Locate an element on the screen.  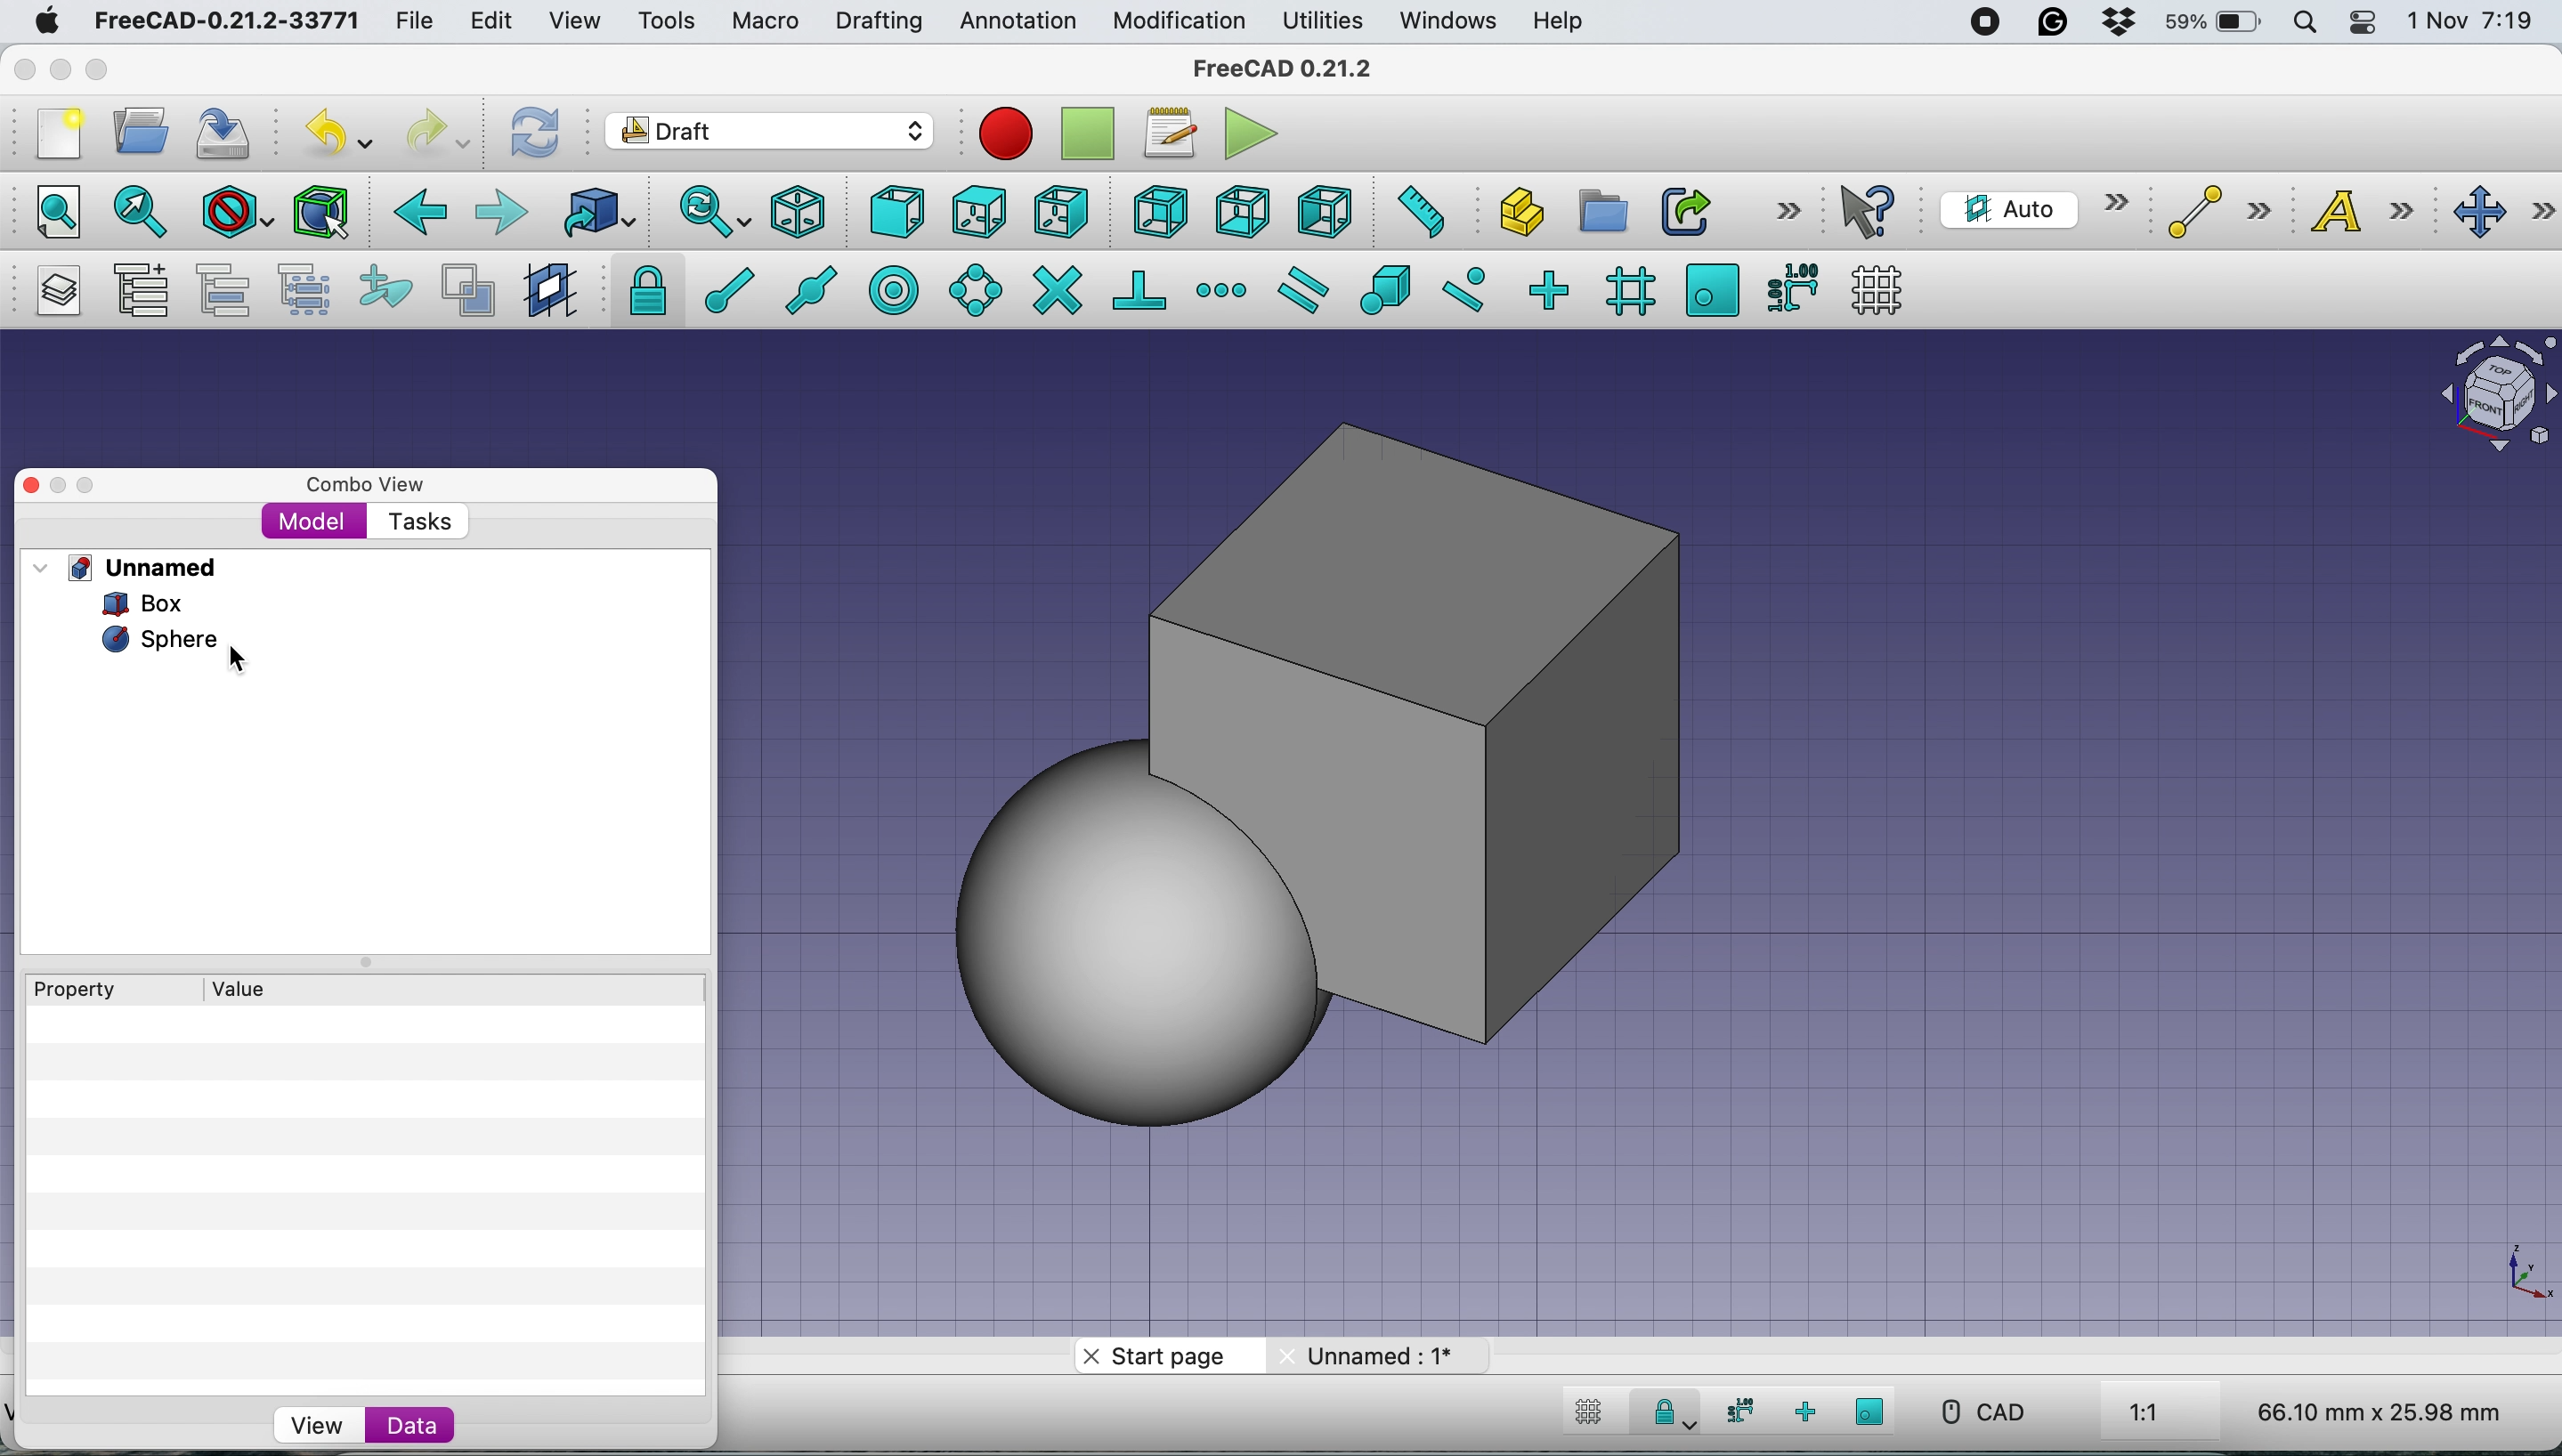
create part is located at coordinates (1515, 215).